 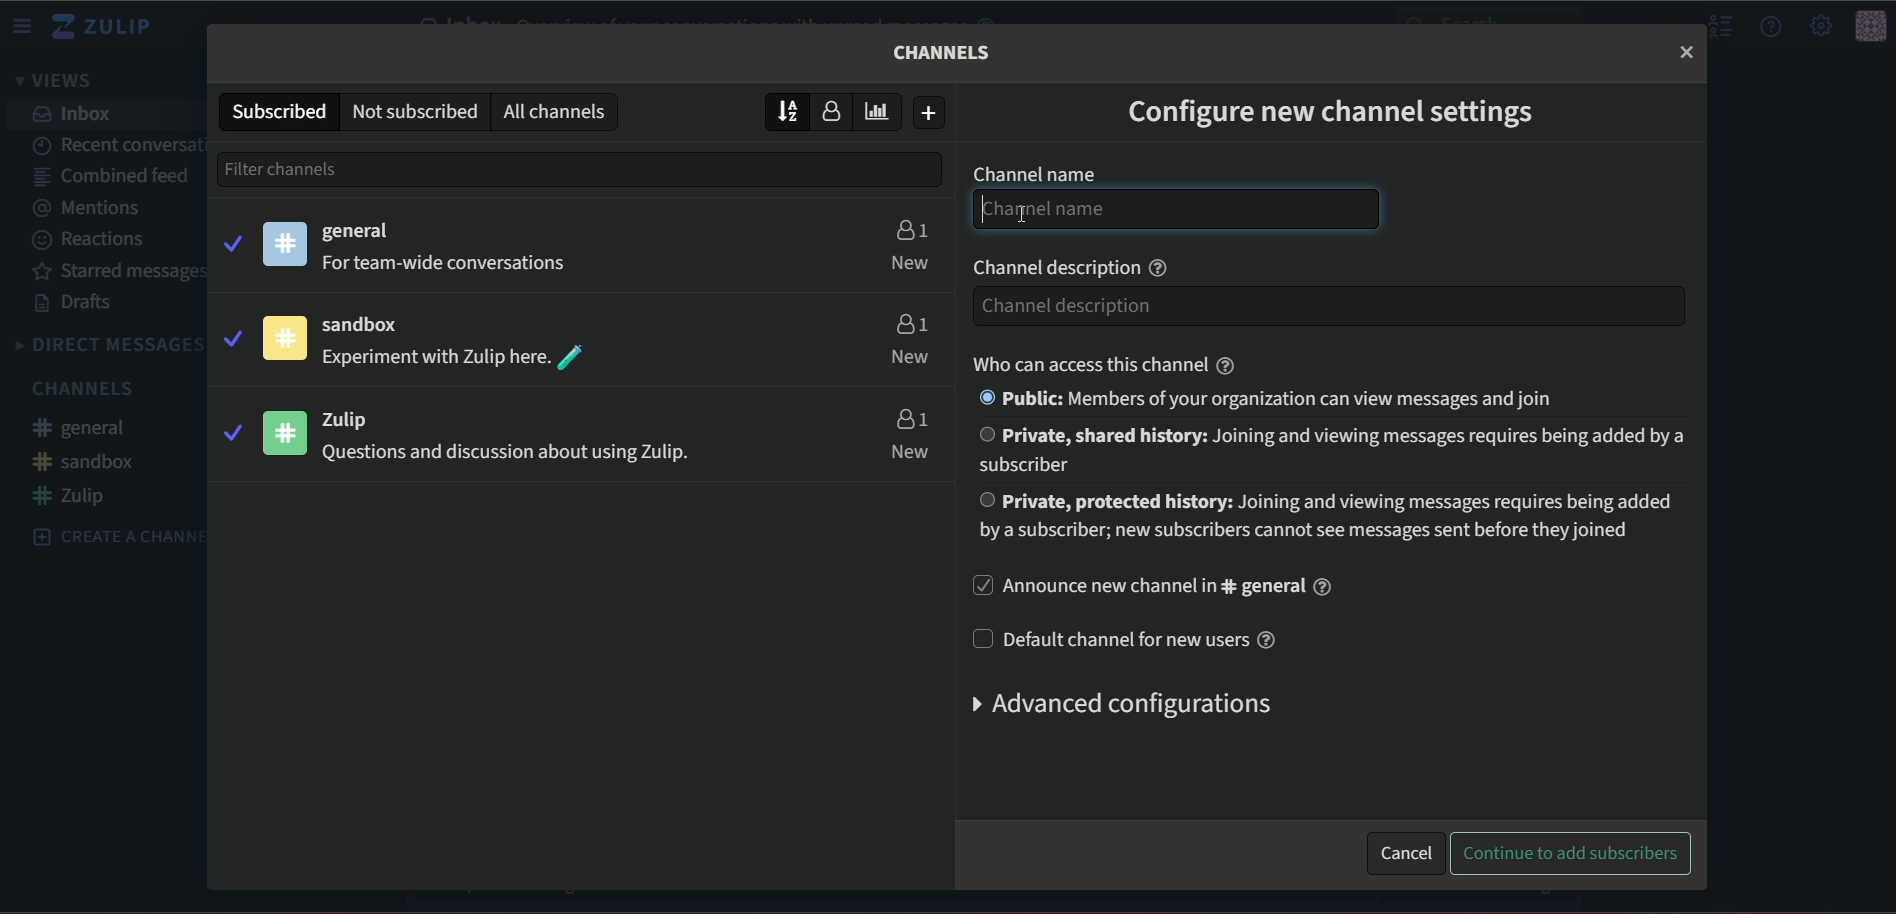 What do you see at coordinates (277, 110) in the screenshot?
I see `subscribed` at bounding box center [277, 110].